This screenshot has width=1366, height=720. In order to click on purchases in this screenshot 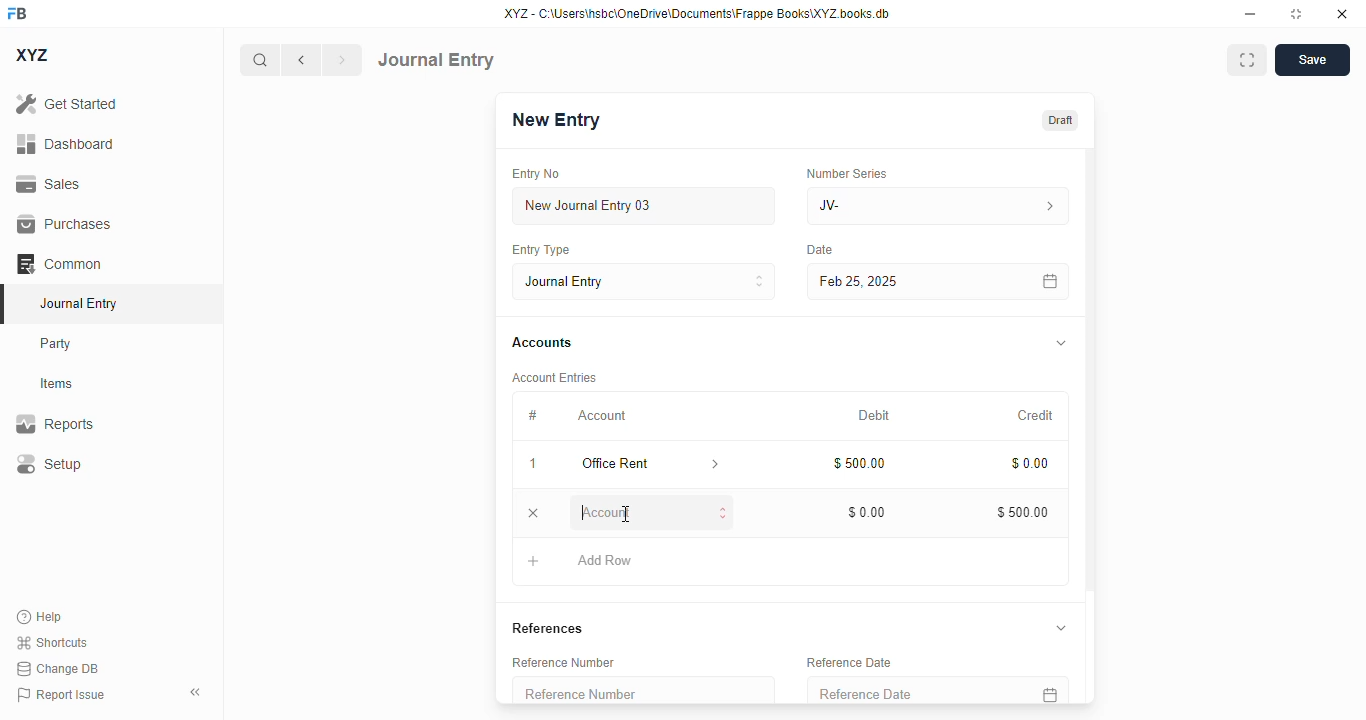, I will do `click(65, 224)`.